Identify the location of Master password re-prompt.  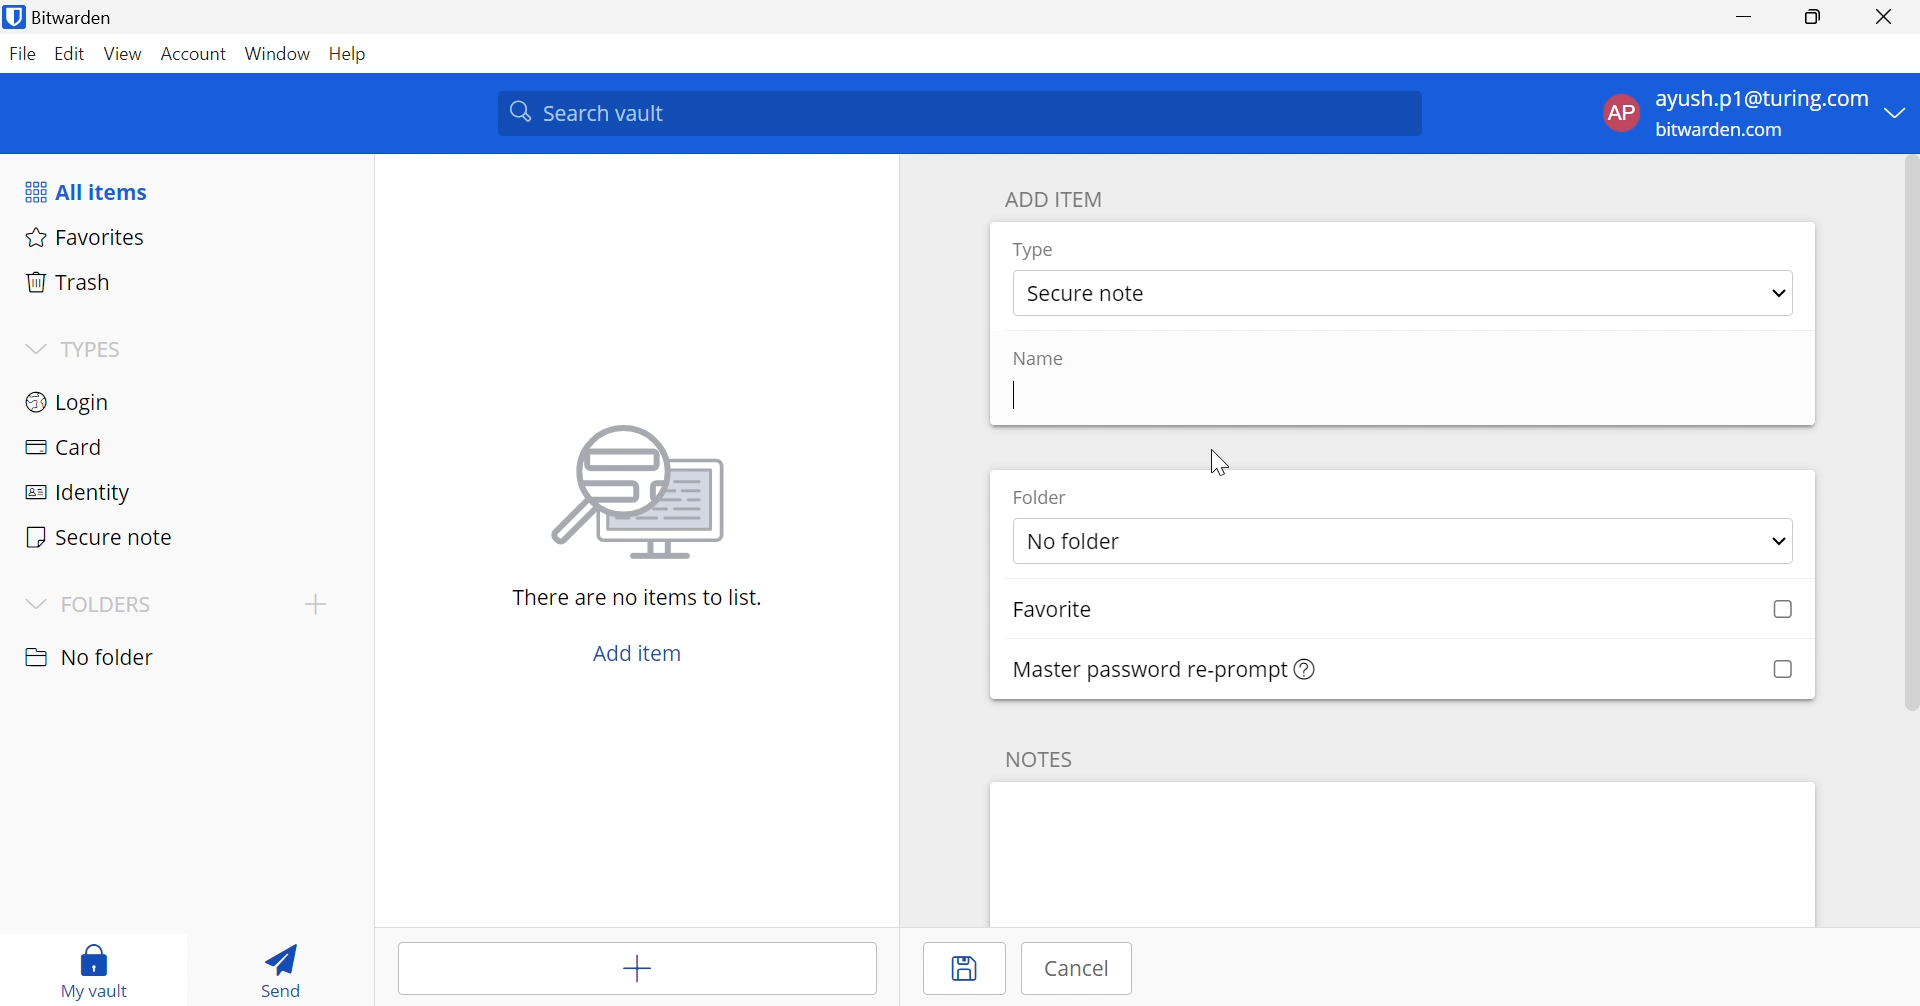
(1165, 669).